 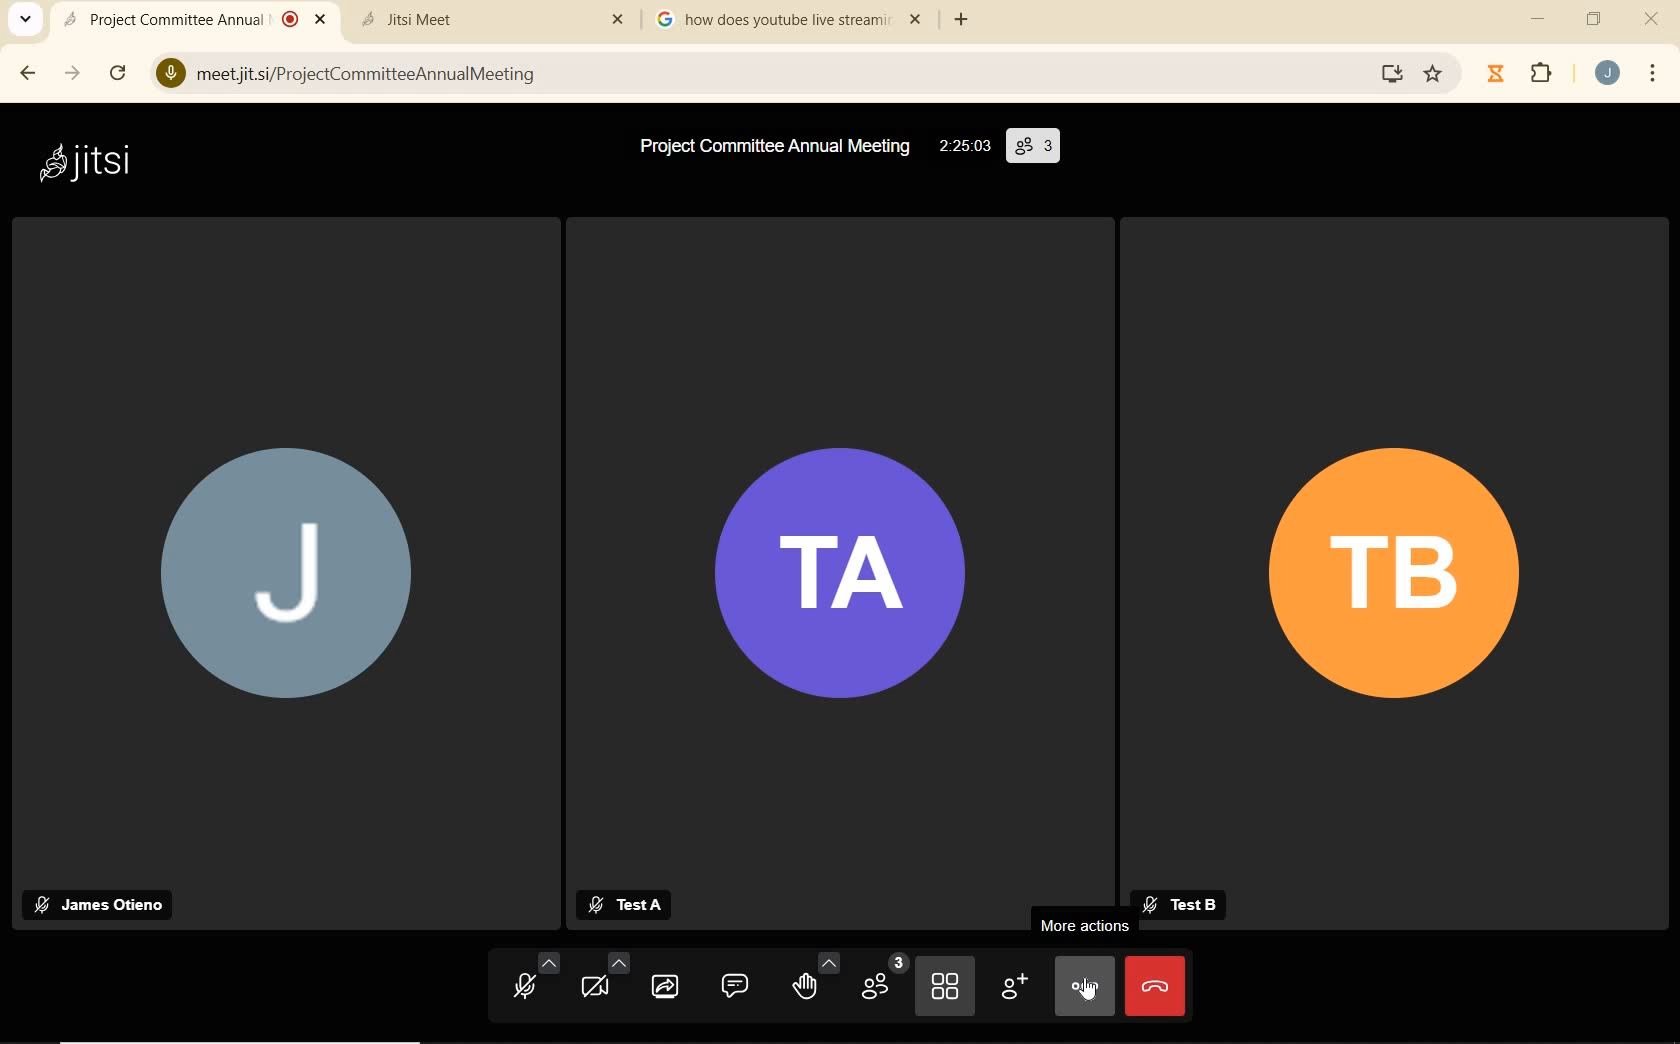 I want to click on Microphone, so click(x=169, y=74).